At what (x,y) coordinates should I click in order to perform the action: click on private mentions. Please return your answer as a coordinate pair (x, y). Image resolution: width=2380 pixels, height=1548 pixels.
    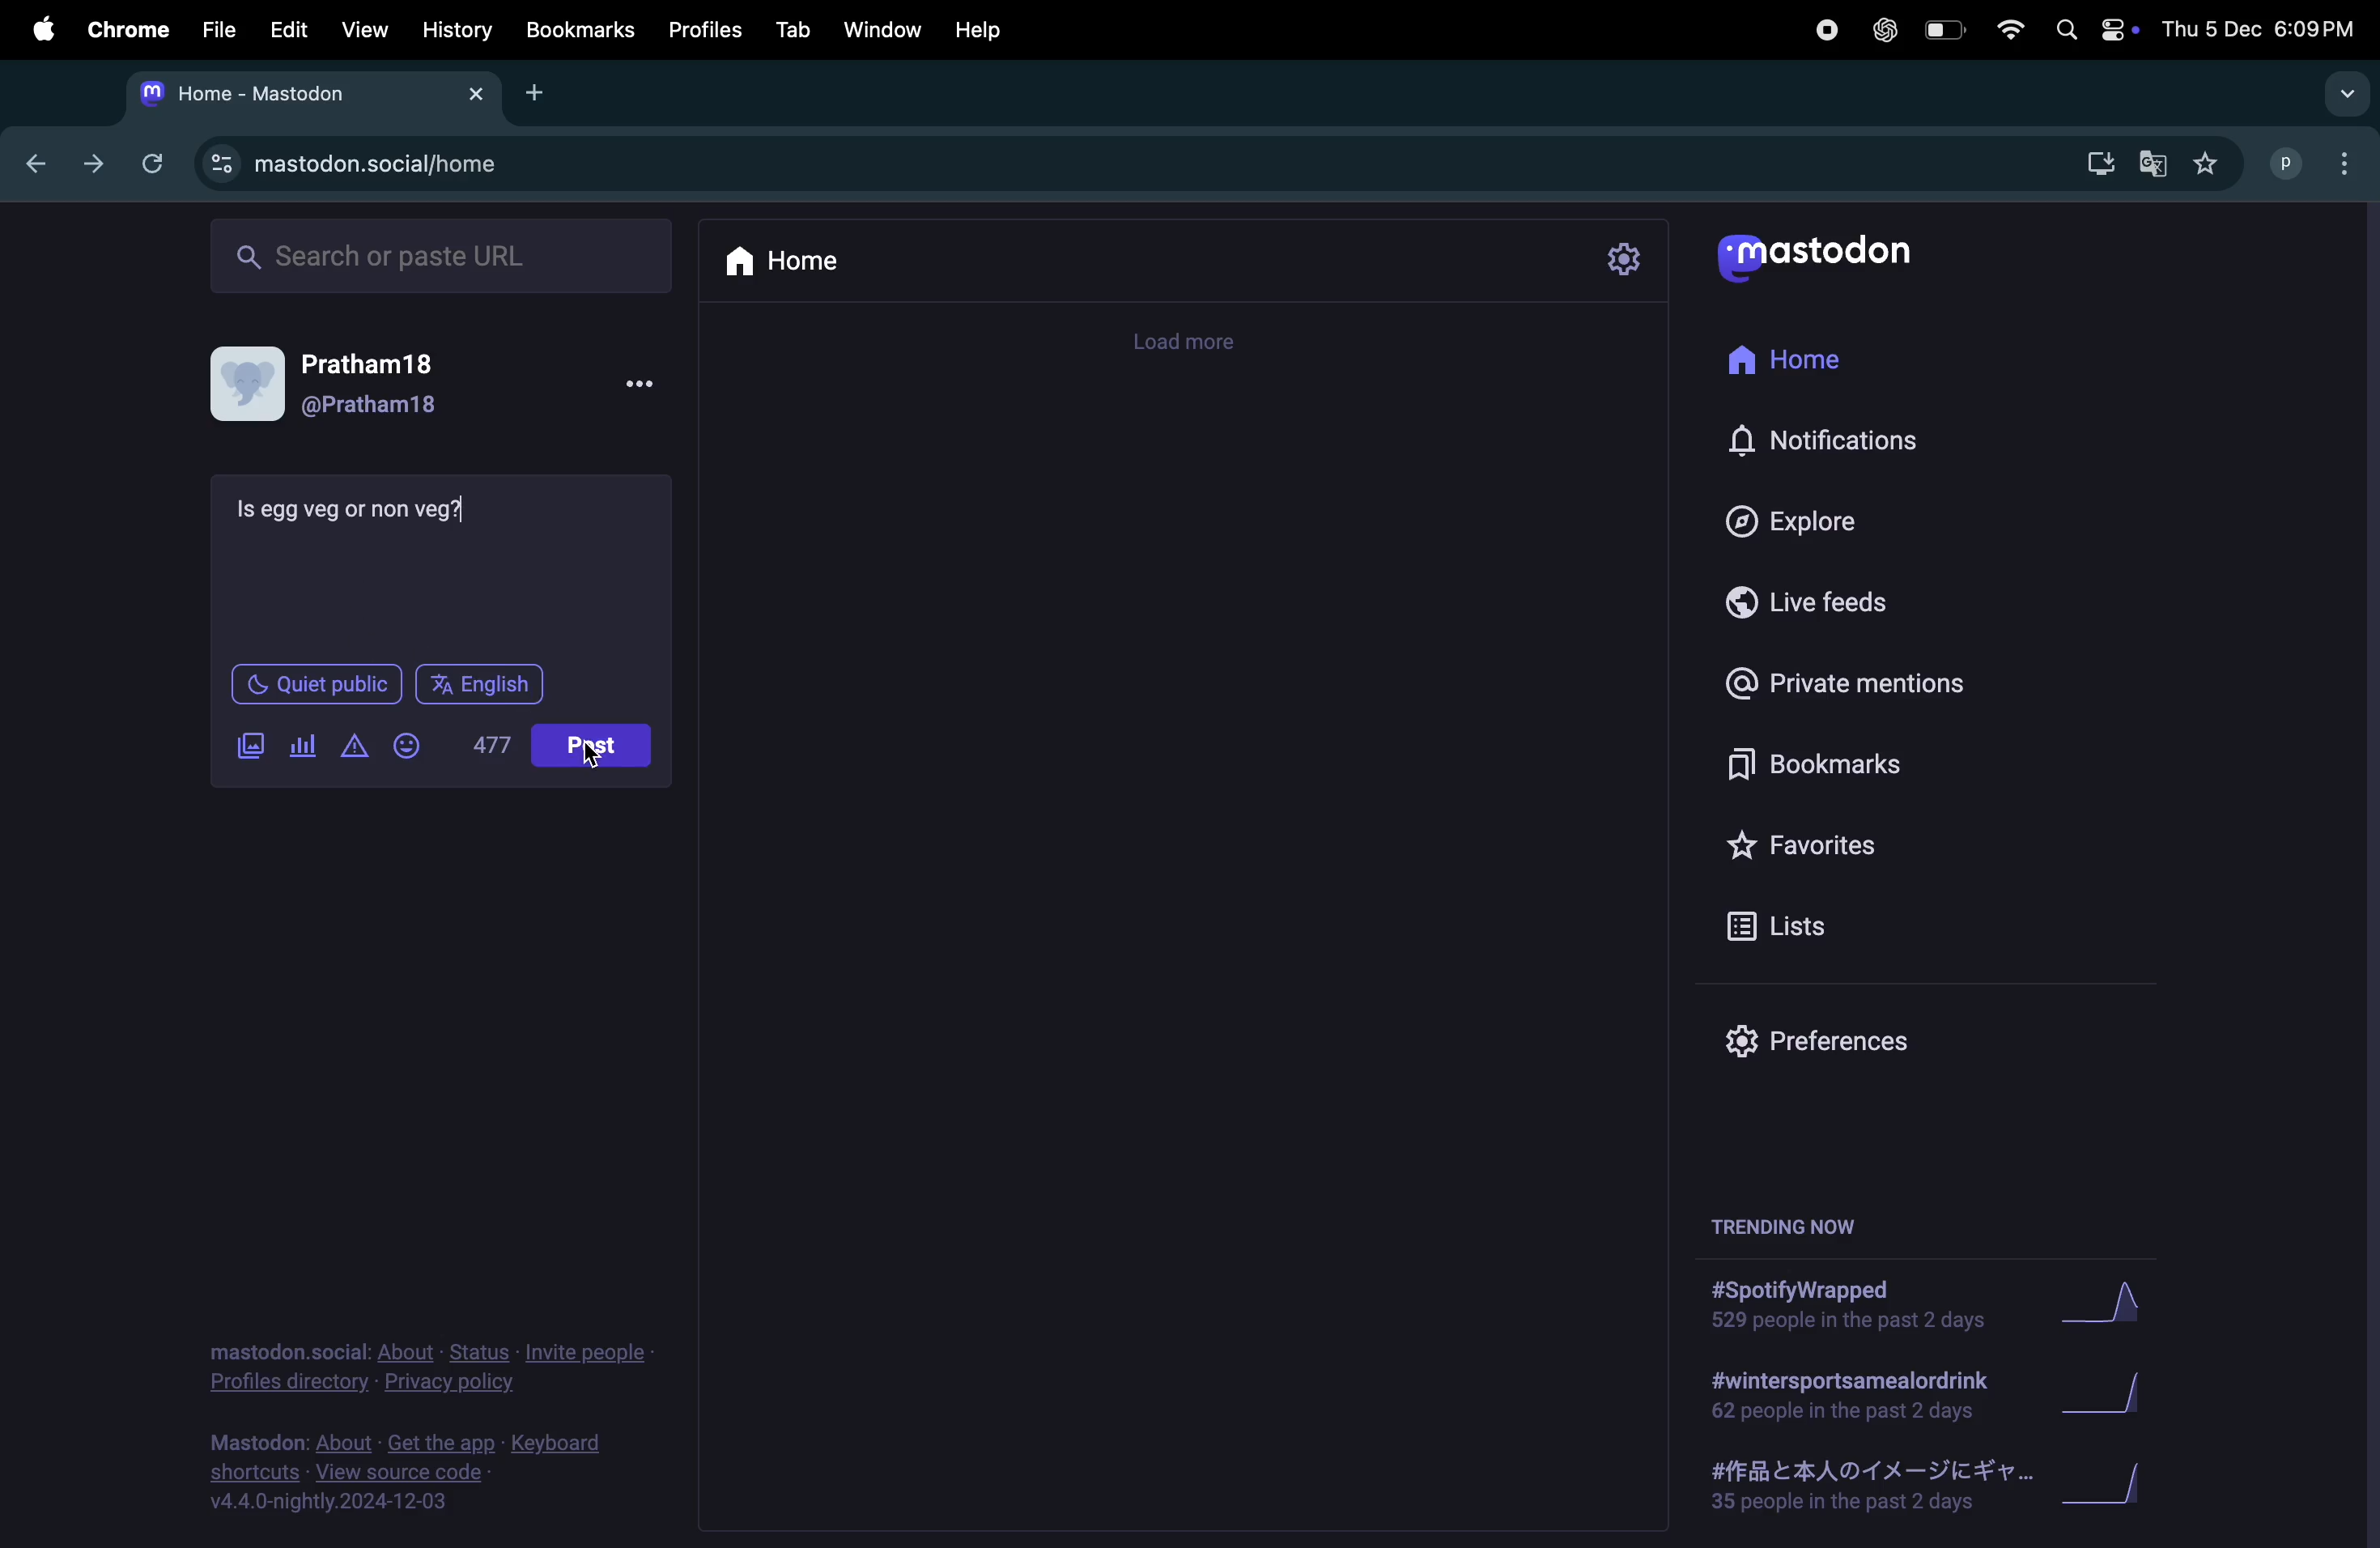
    Looking at the image, I should click on (1849, 684).